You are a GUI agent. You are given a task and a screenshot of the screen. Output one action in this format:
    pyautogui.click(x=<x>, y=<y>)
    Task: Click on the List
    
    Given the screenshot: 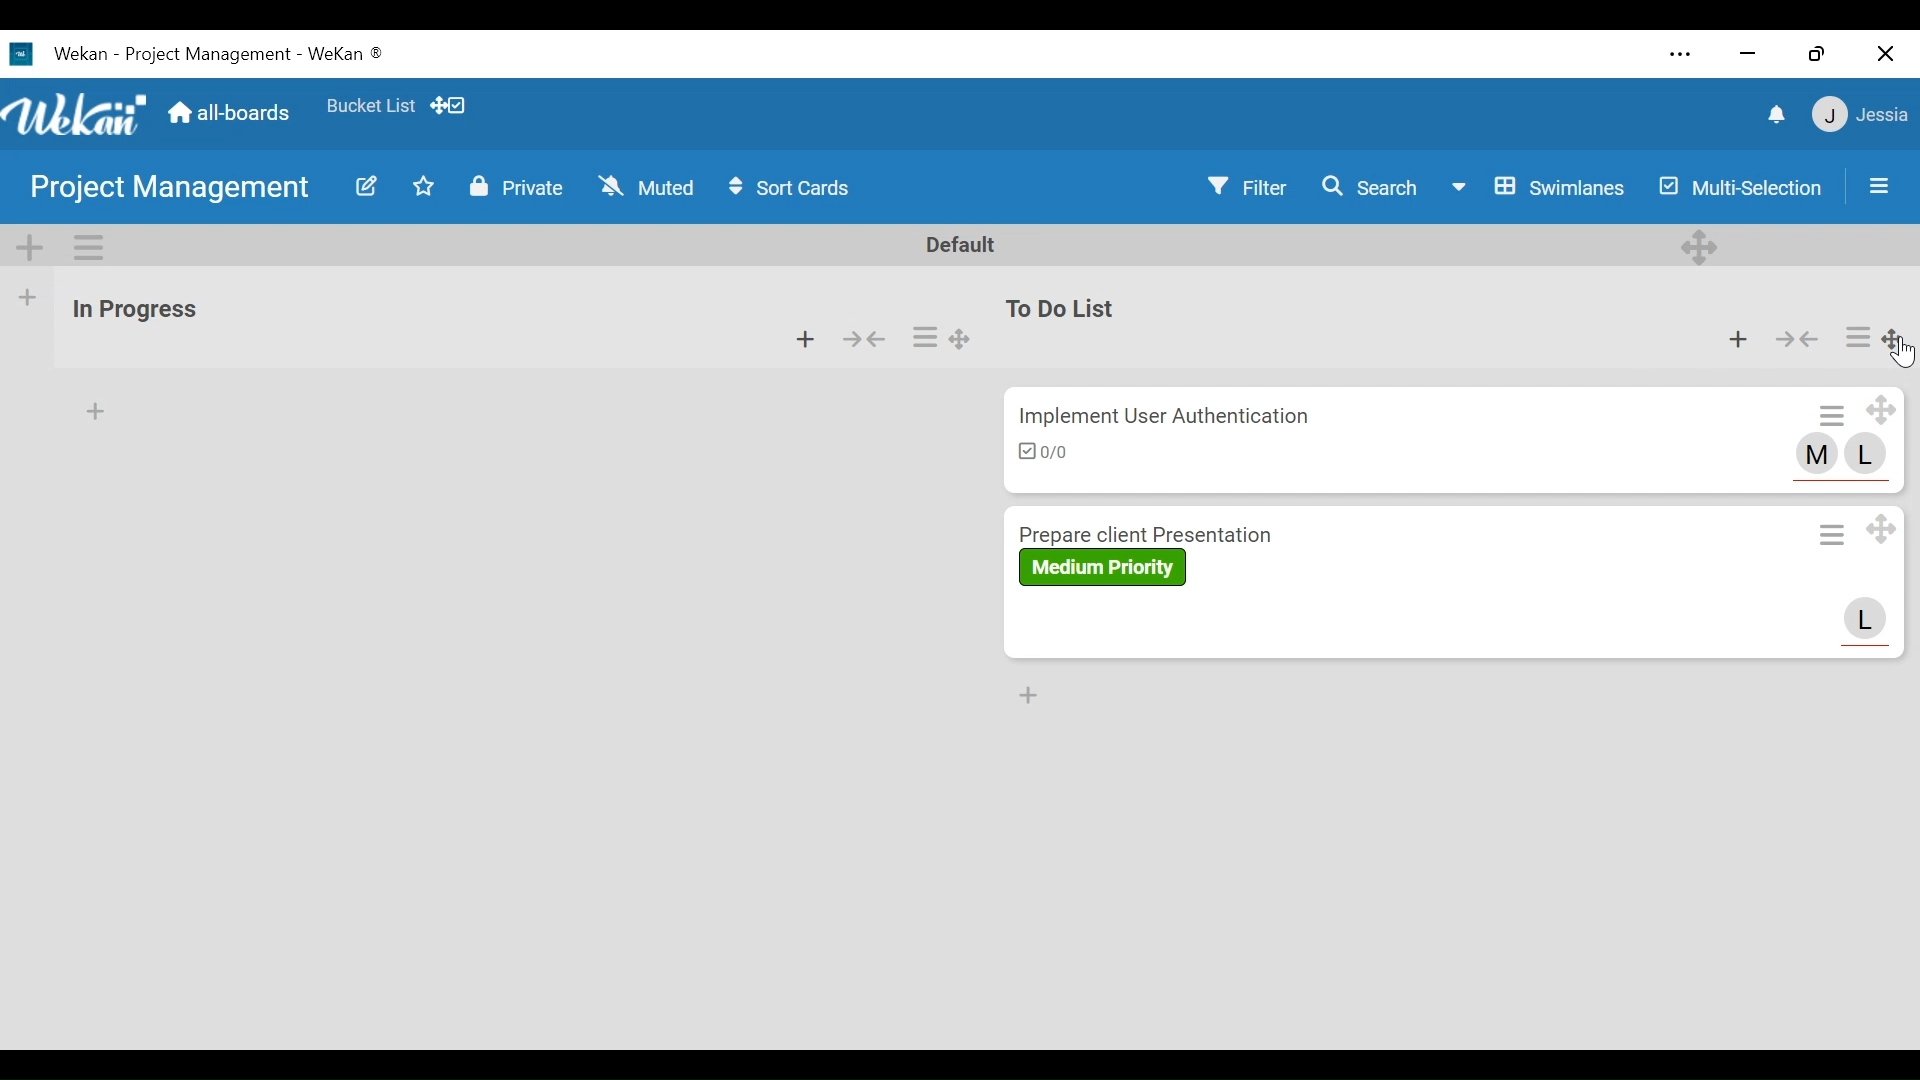 What is the action you would take?
    pyautogui.click(x=223, y=319)
    